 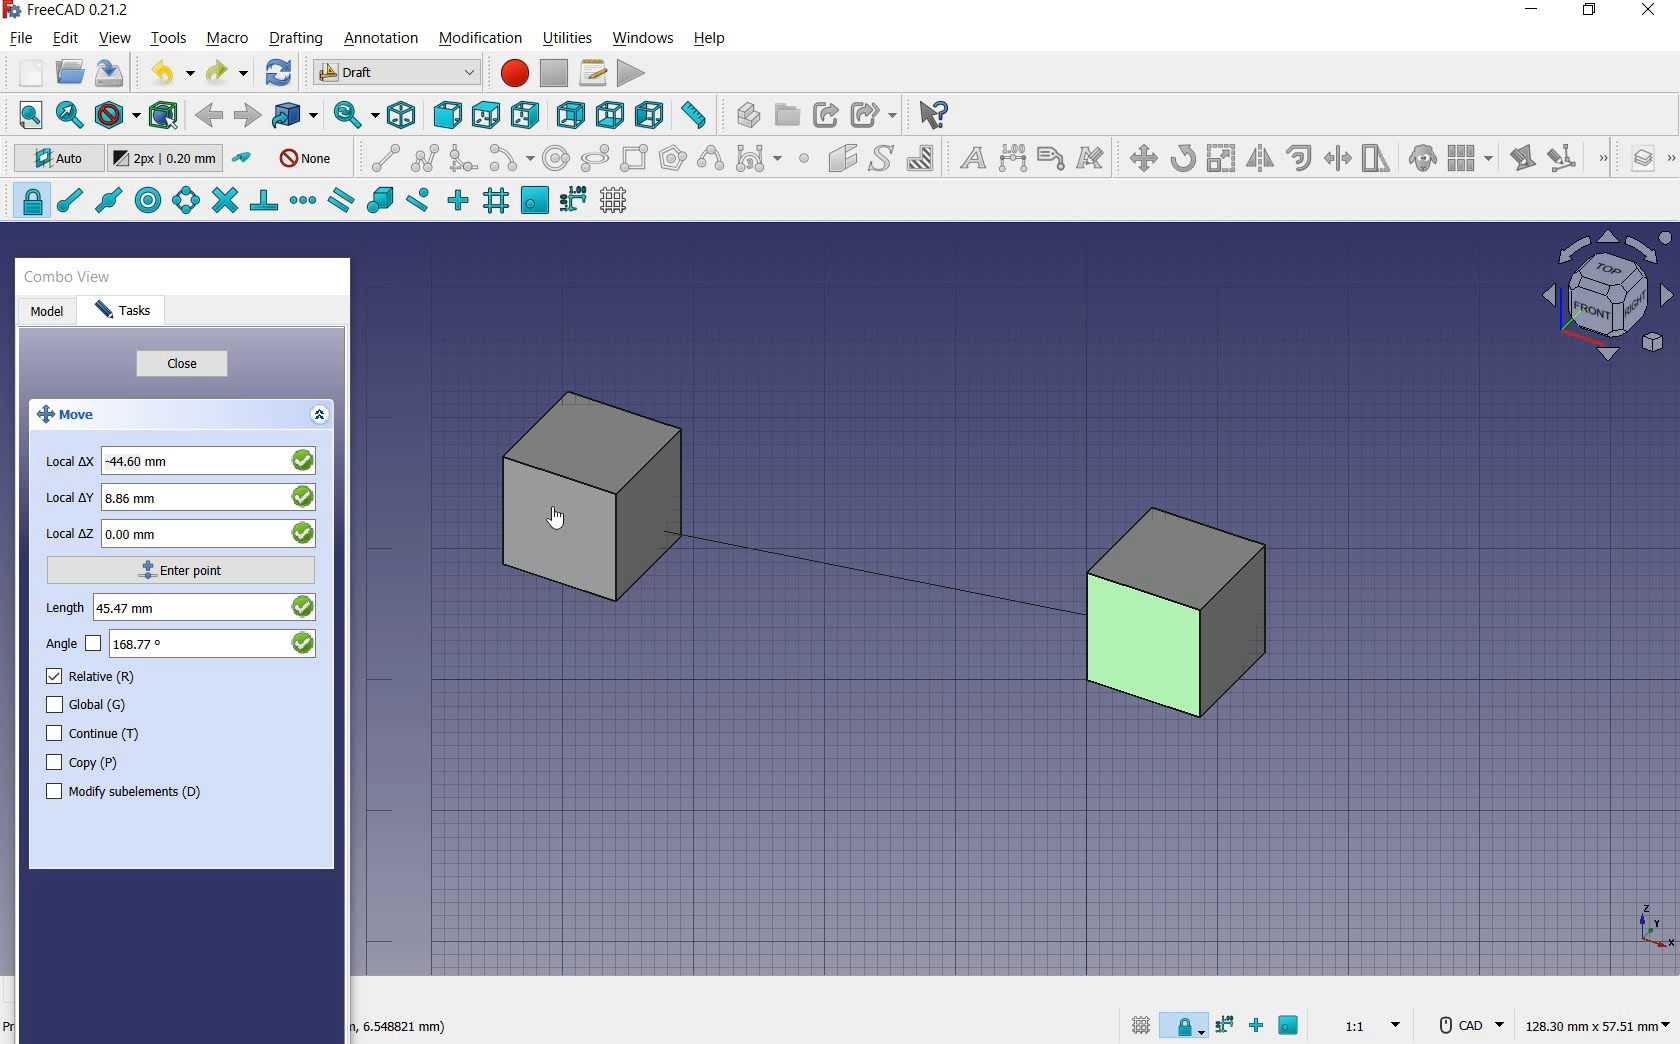 I want to click on circle, so click(x=558, y=157).